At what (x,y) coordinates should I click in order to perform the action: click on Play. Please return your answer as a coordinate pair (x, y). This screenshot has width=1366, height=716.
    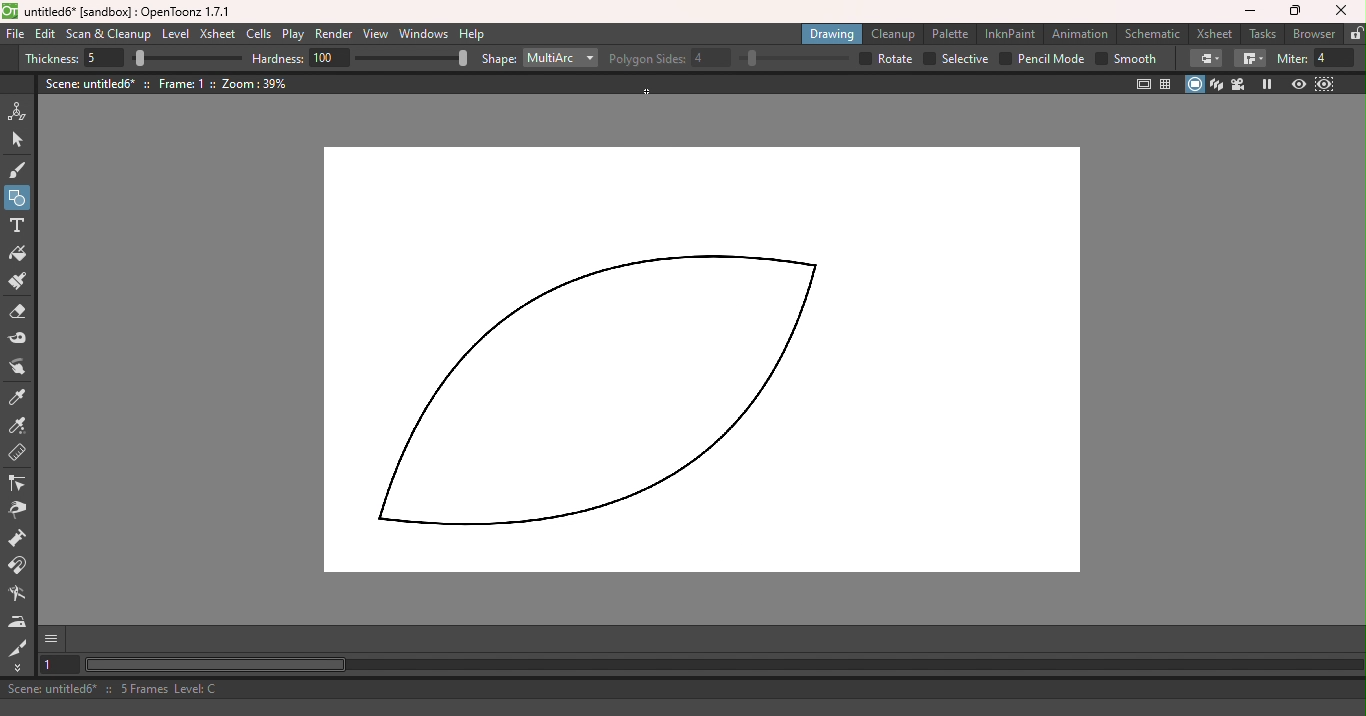
    Looking at the image, I should click on (292, 35).